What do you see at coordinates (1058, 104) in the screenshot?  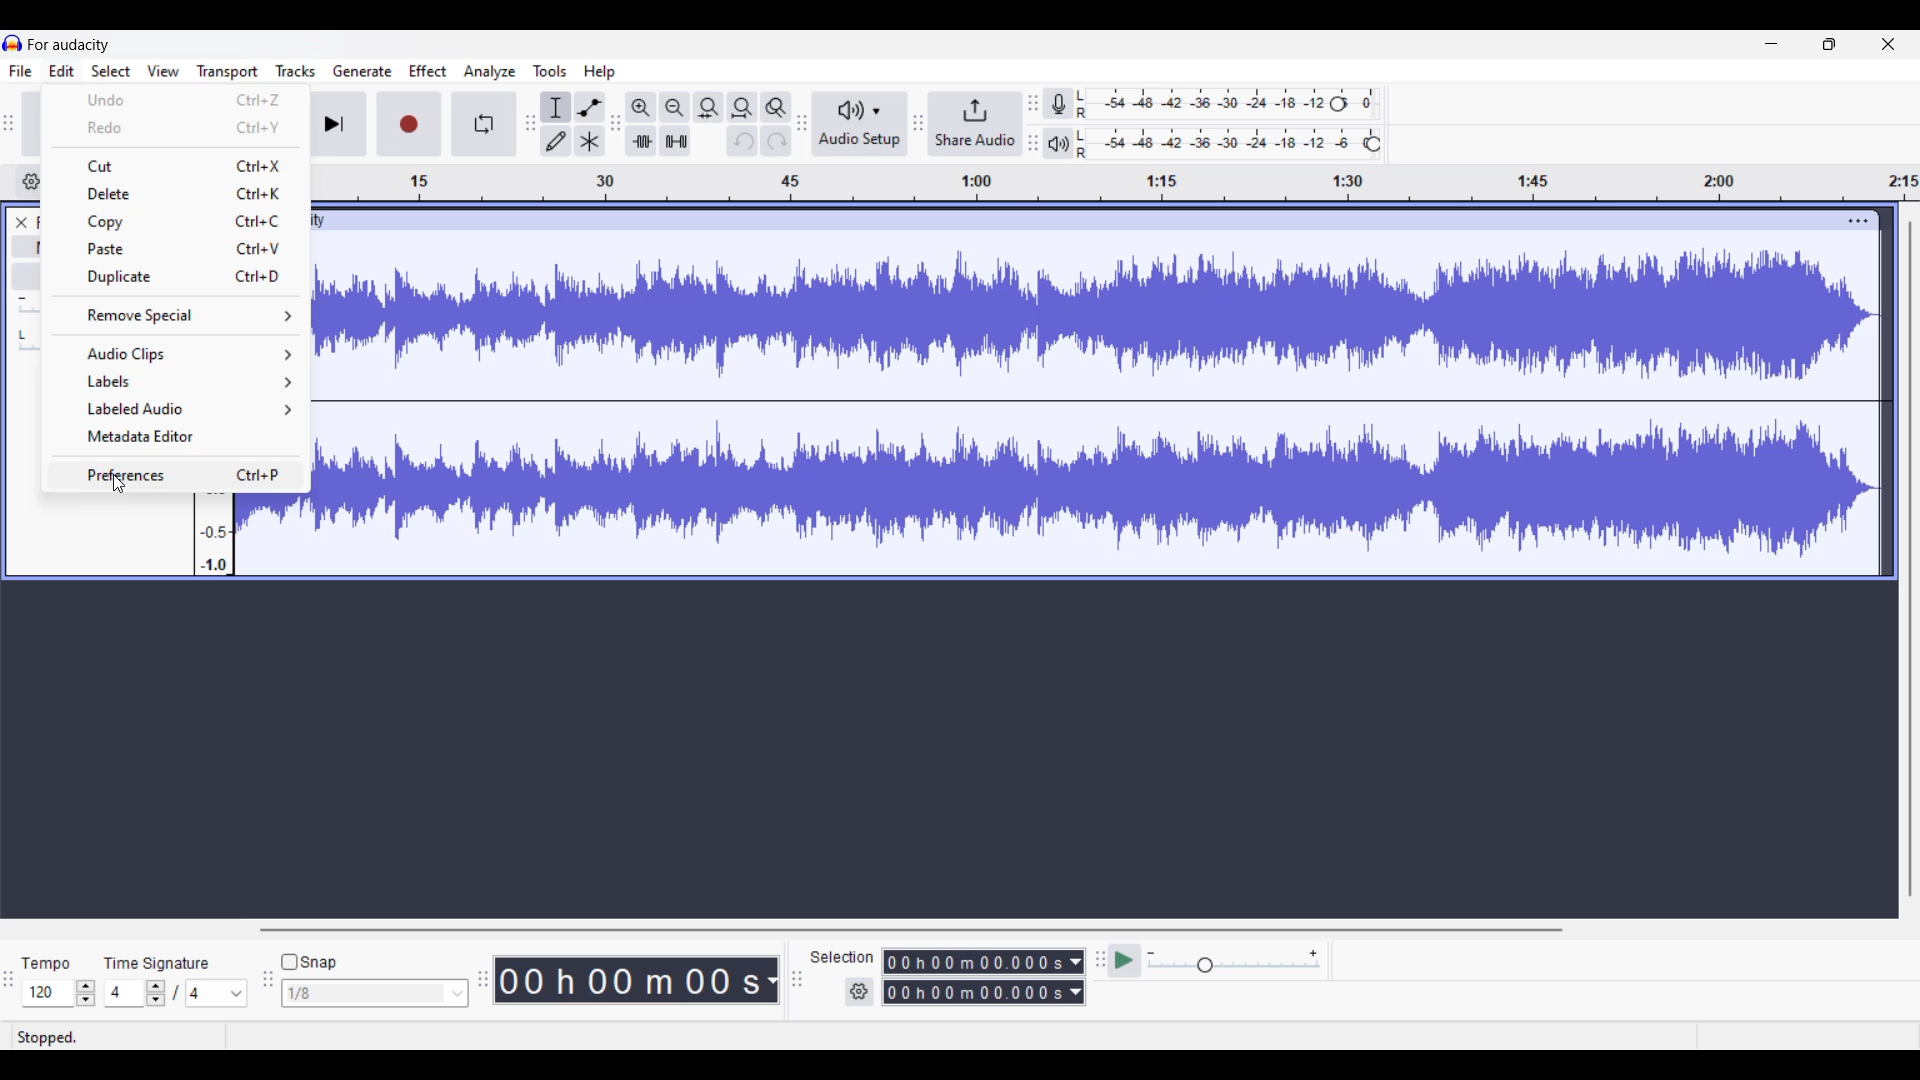 I see `Record meter` at bounding box center [1058, 104].